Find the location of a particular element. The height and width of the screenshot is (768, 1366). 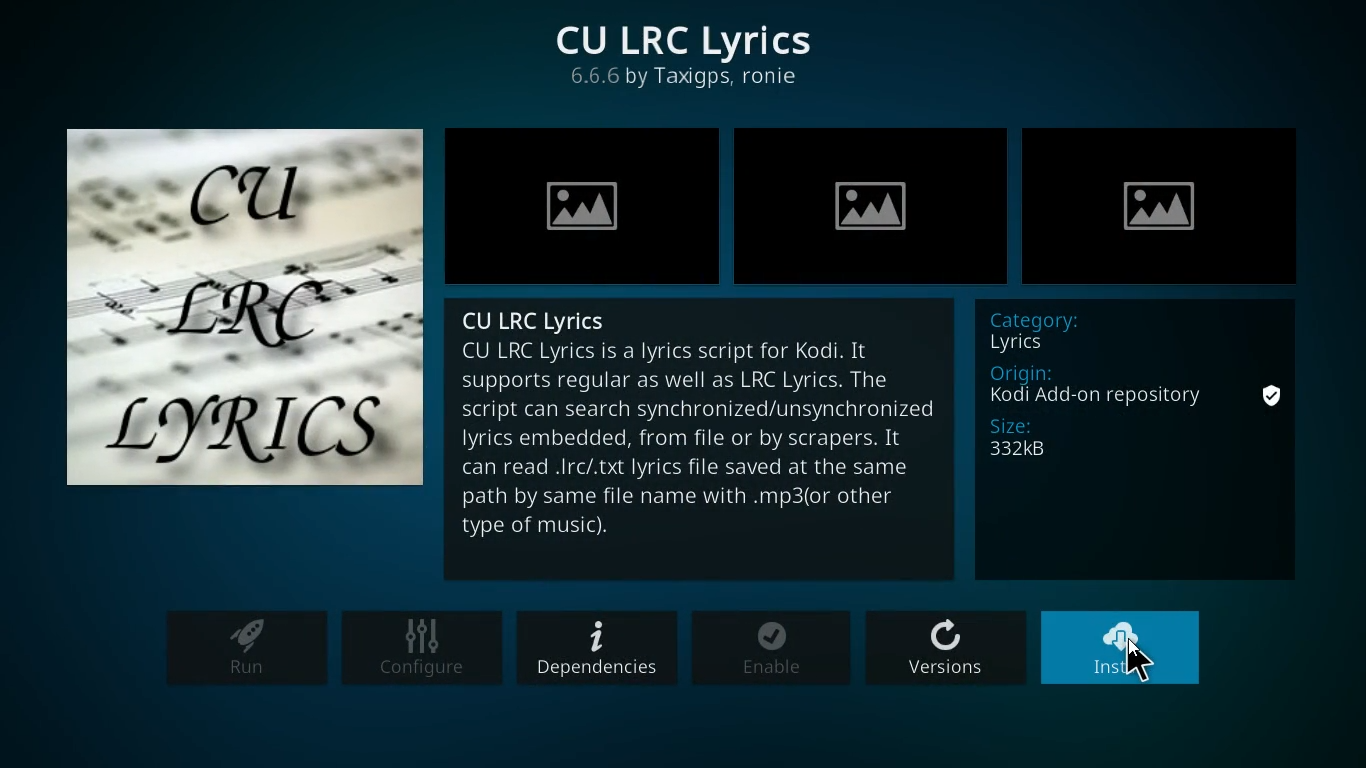

image is located at coordinates (869, 200).